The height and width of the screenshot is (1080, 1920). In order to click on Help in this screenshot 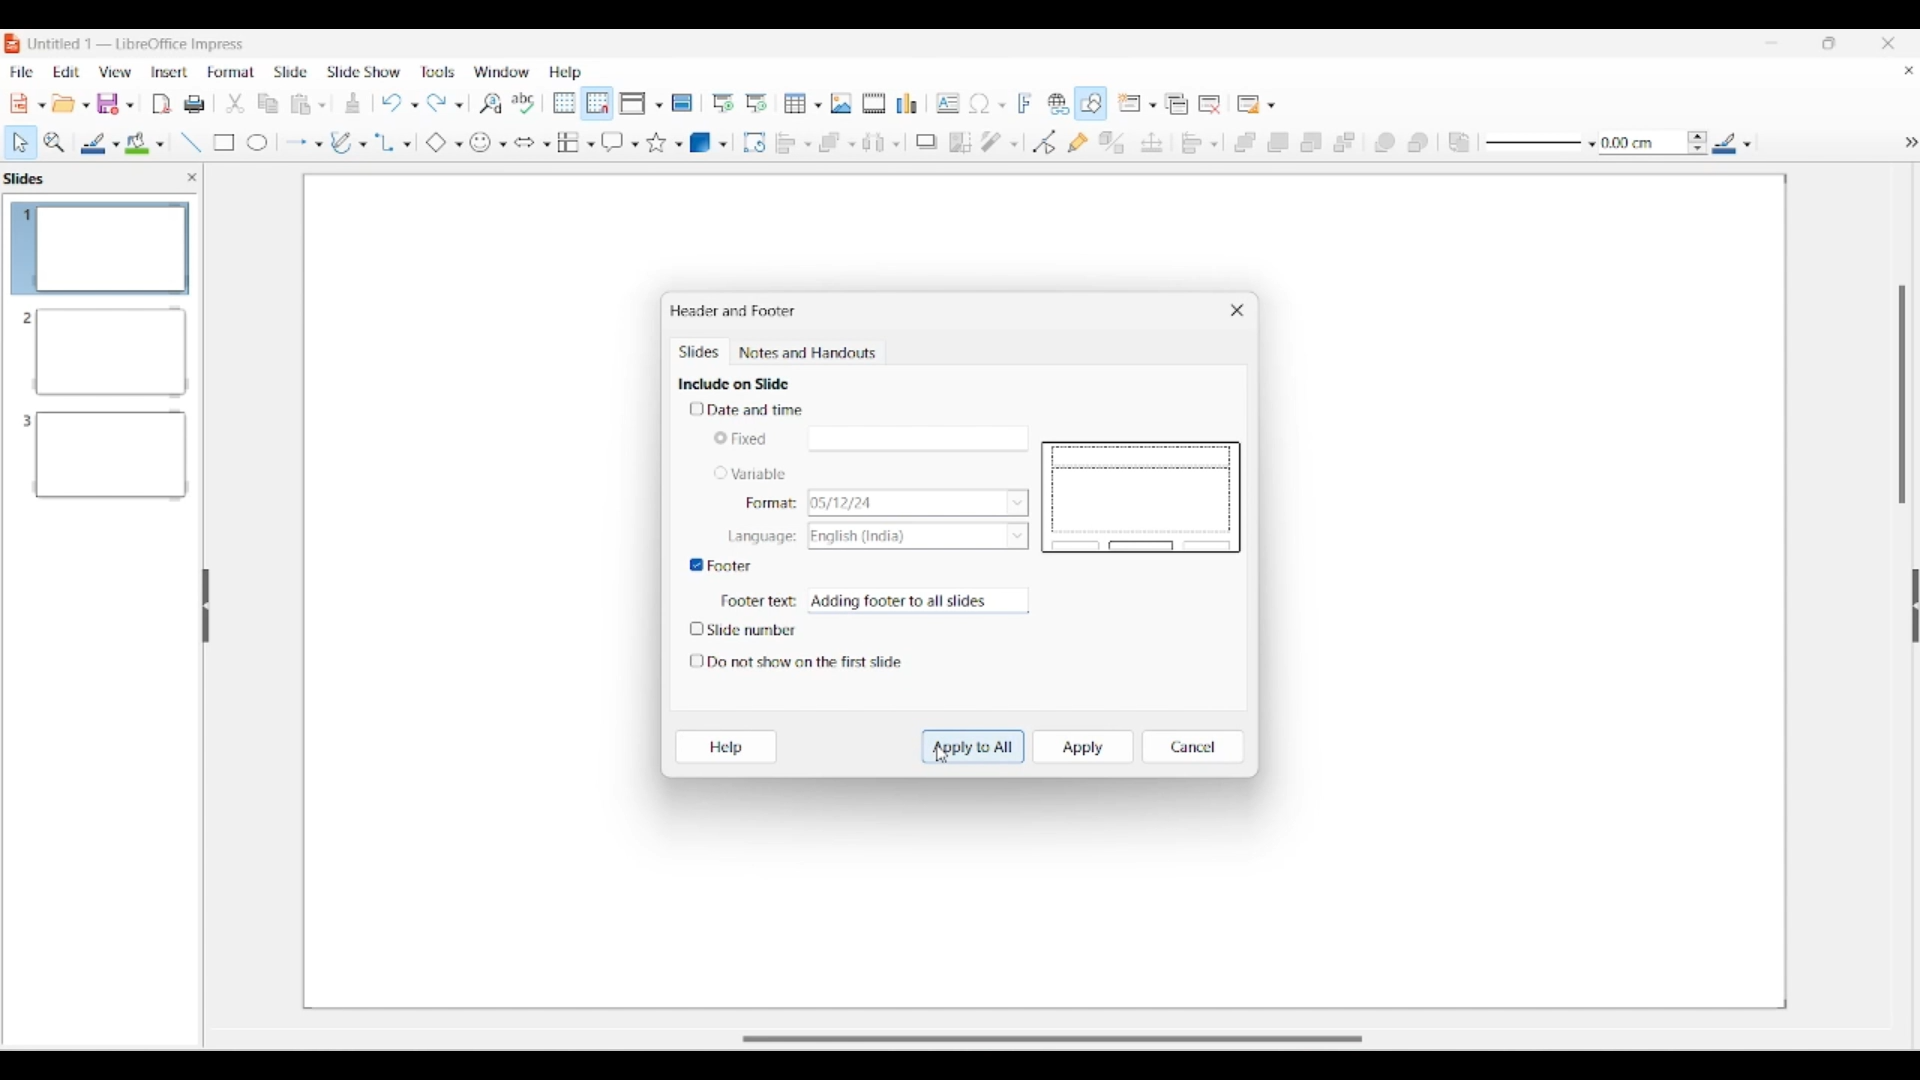, I will do `click(726, 747)`.